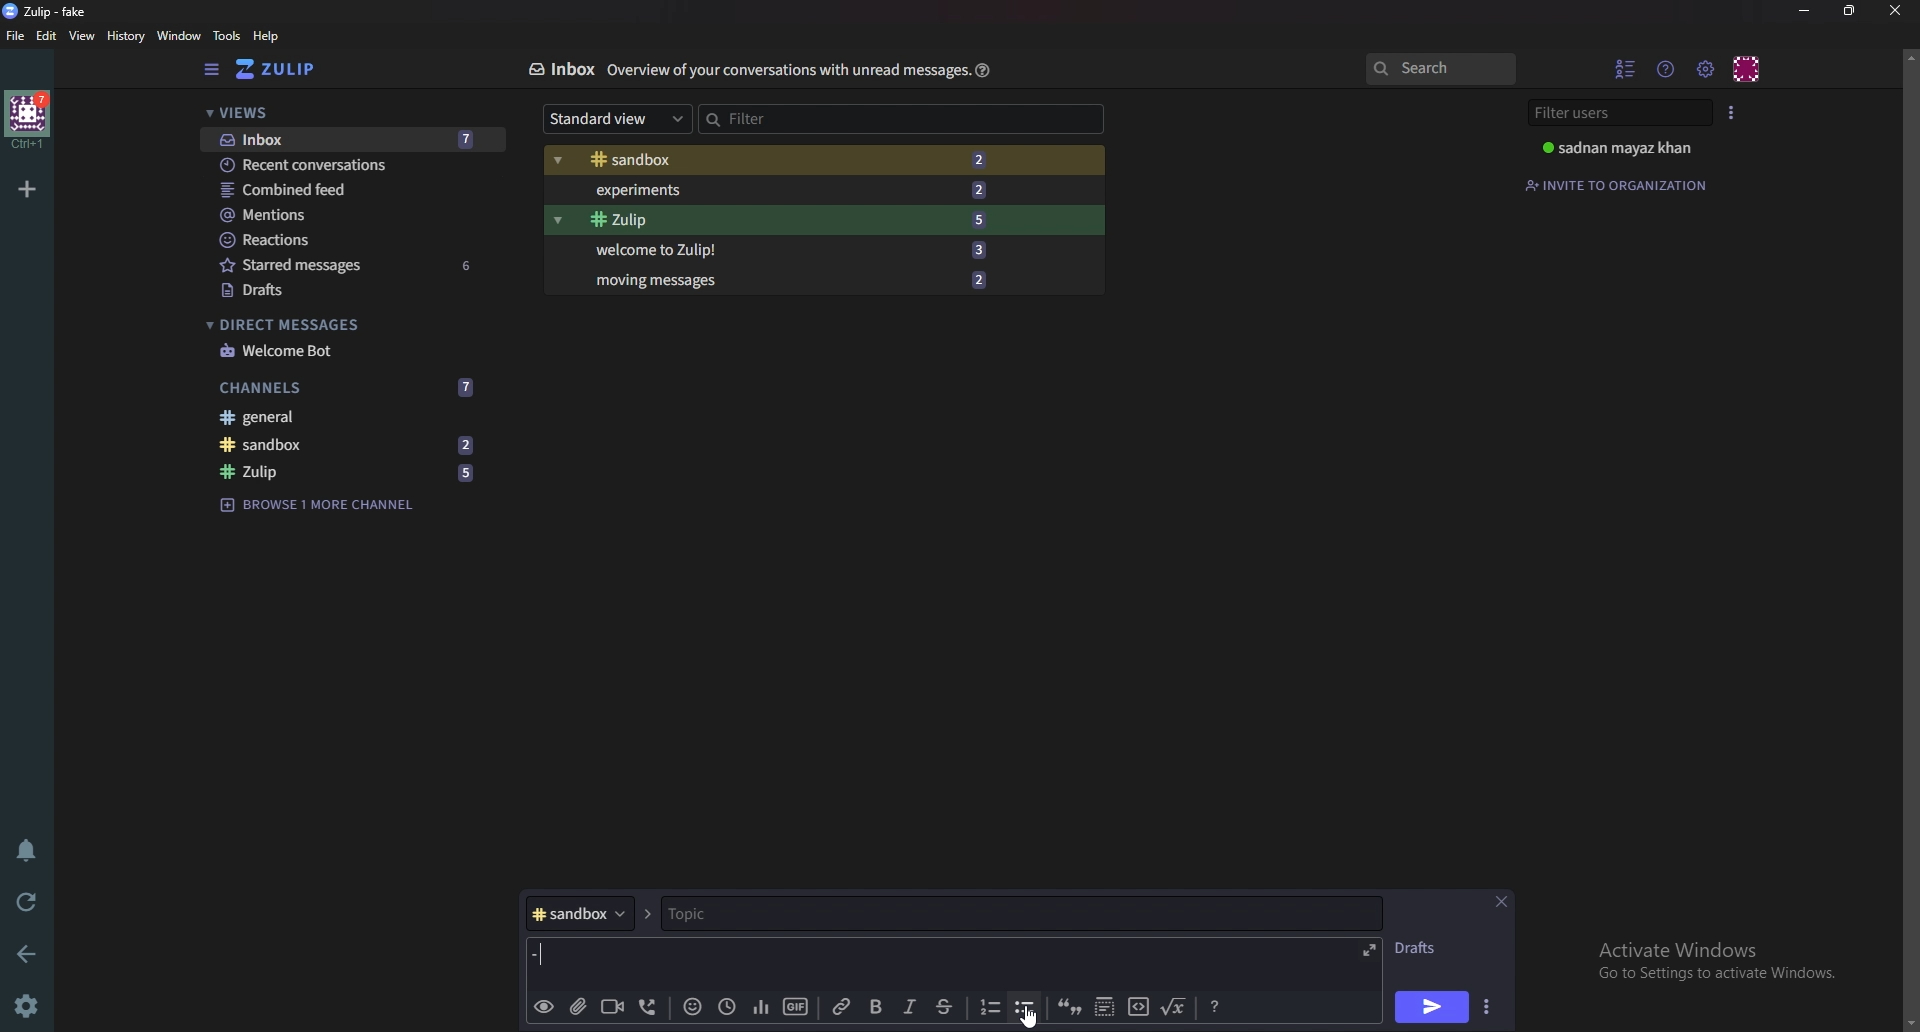 The height and width of the screenshot is (1032, 1920). Describe the element at coordinates (351, 215) in the screenshot. I see `Mentions` at that location.